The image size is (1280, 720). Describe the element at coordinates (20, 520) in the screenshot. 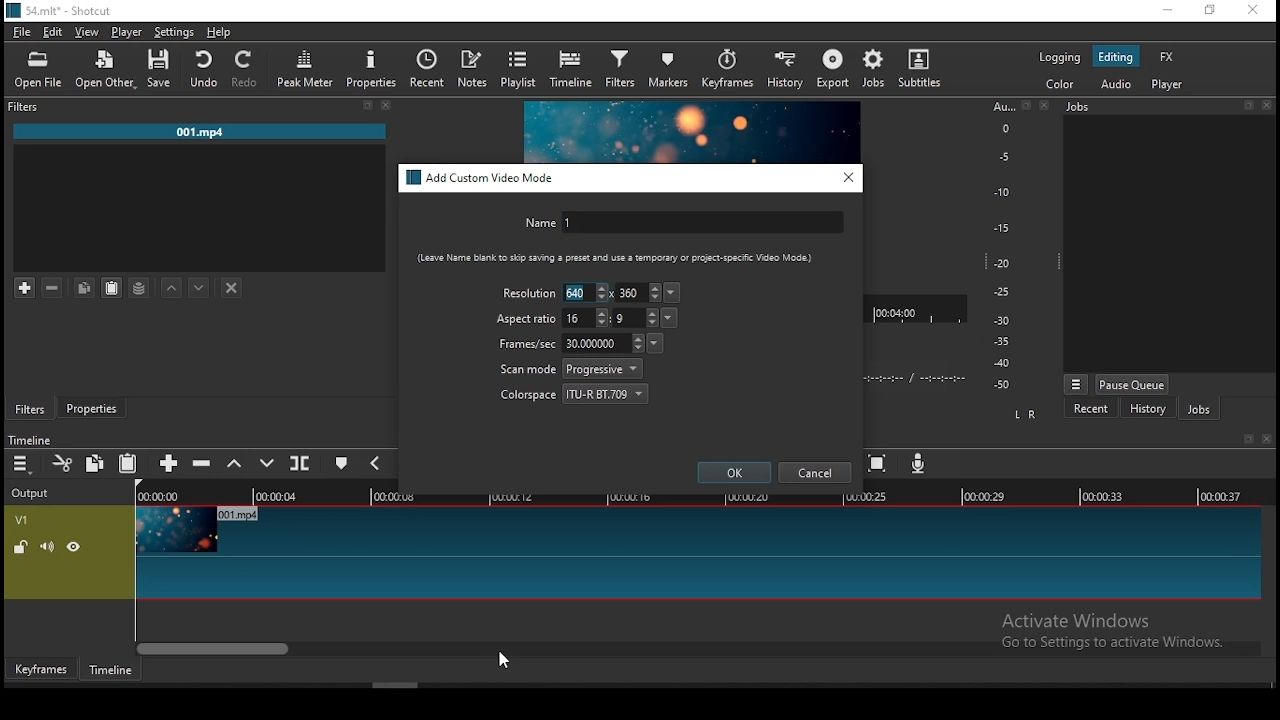

I see `V1` at that location.